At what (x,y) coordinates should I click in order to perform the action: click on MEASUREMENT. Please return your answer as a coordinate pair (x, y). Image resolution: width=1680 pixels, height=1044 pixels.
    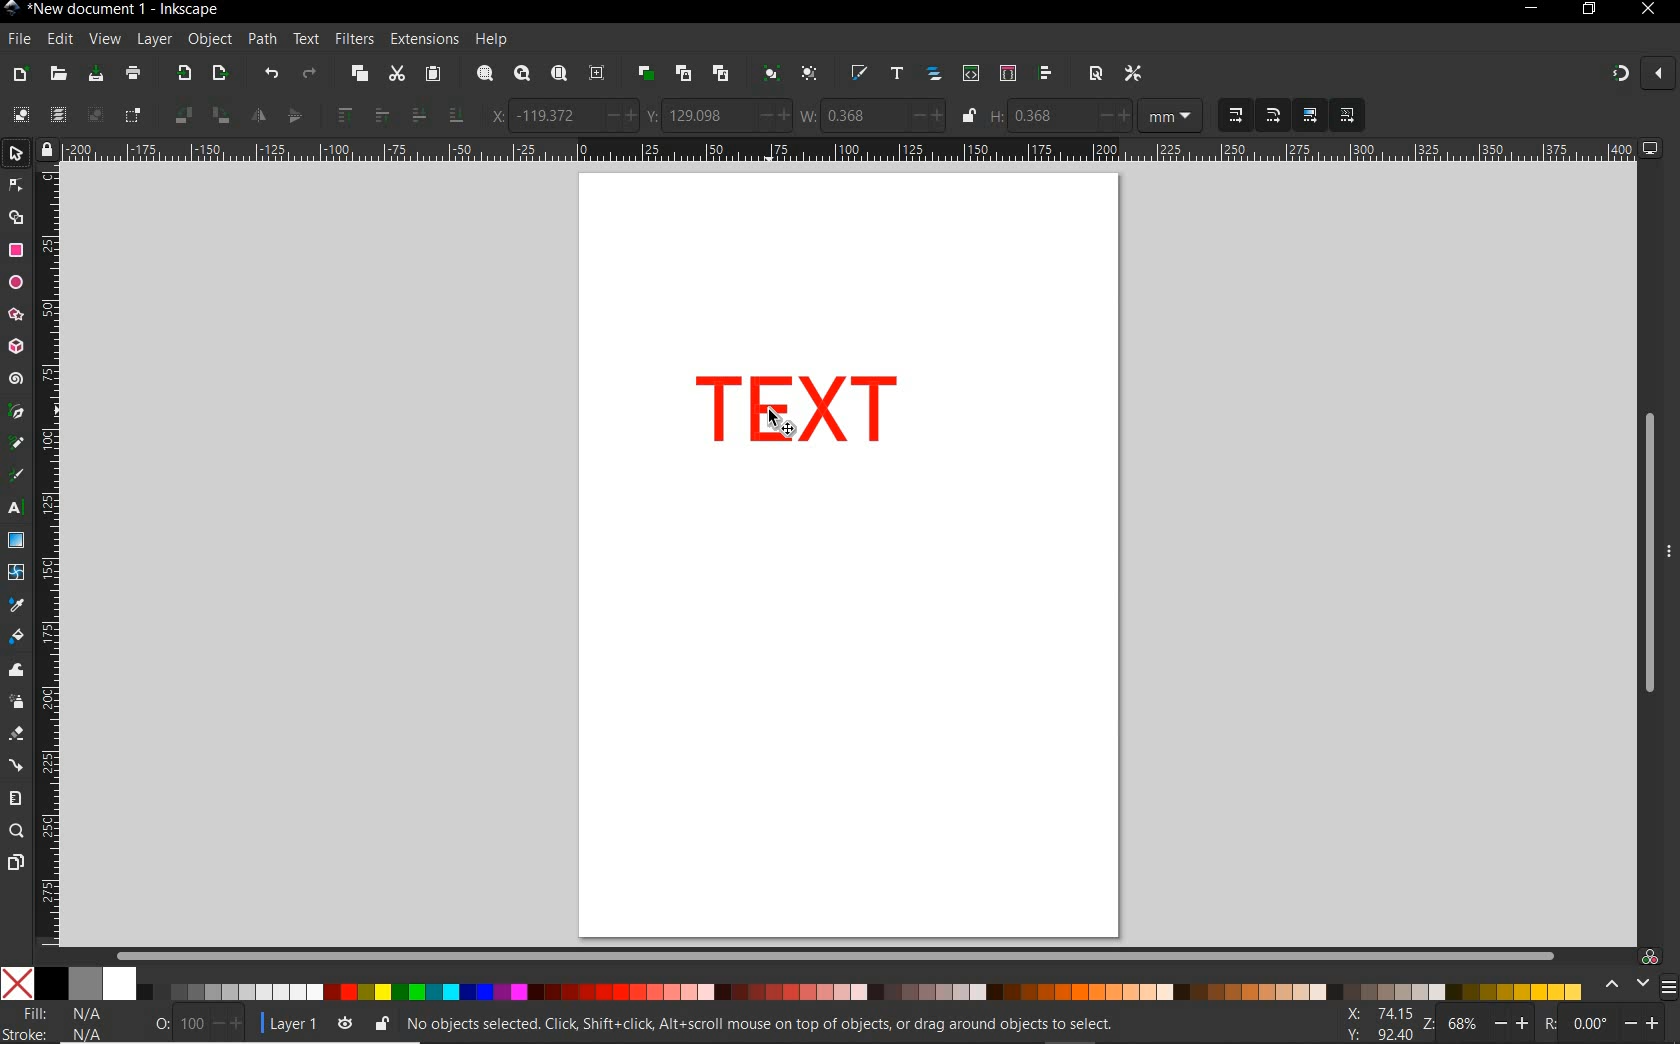
    Looking at the image, I should click on (1171, 118).